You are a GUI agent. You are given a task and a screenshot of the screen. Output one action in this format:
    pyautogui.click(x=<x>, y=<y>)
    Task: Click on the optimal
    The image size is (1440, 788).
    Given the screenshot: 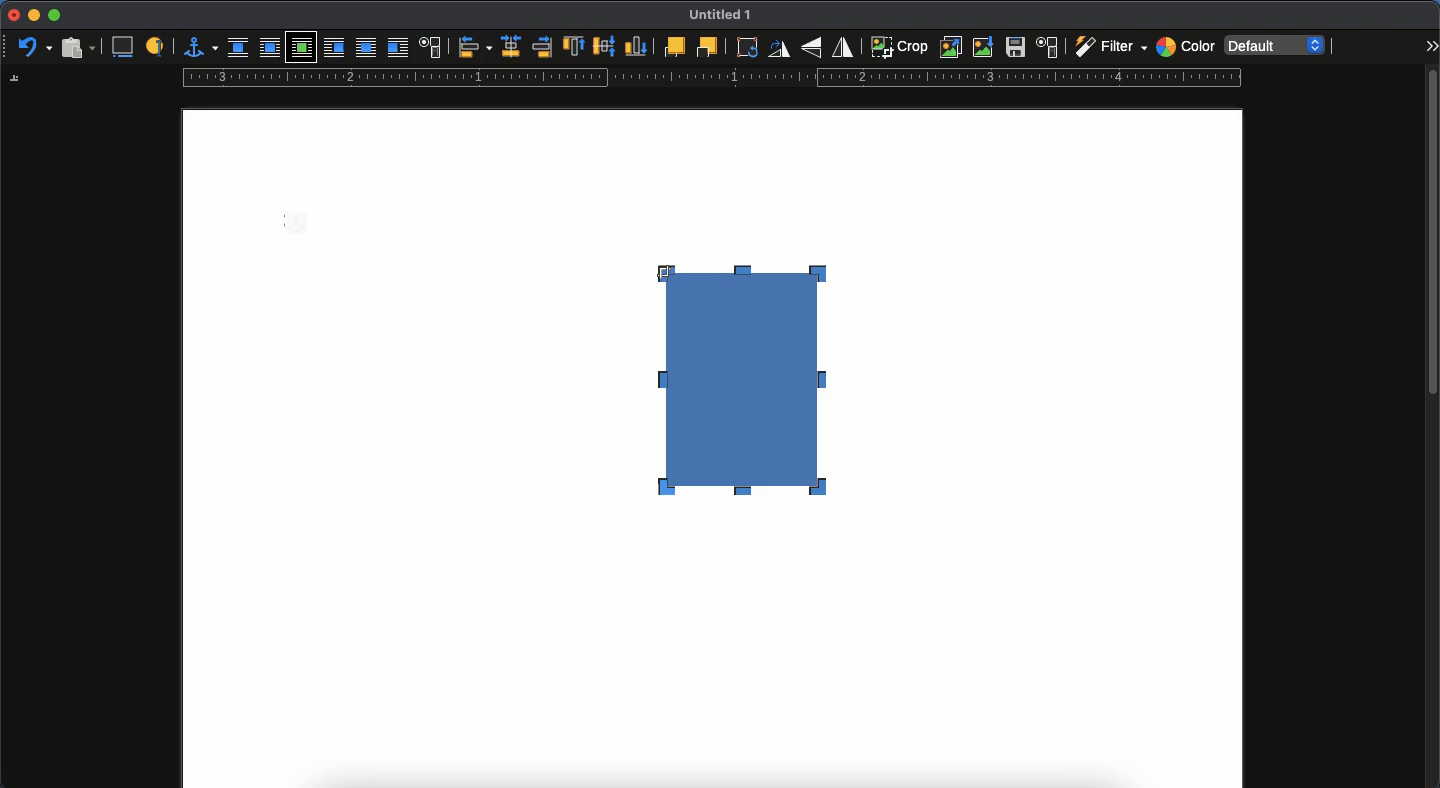 What is the action you would take?
    pyautogui.click(x=300, y=49)
    